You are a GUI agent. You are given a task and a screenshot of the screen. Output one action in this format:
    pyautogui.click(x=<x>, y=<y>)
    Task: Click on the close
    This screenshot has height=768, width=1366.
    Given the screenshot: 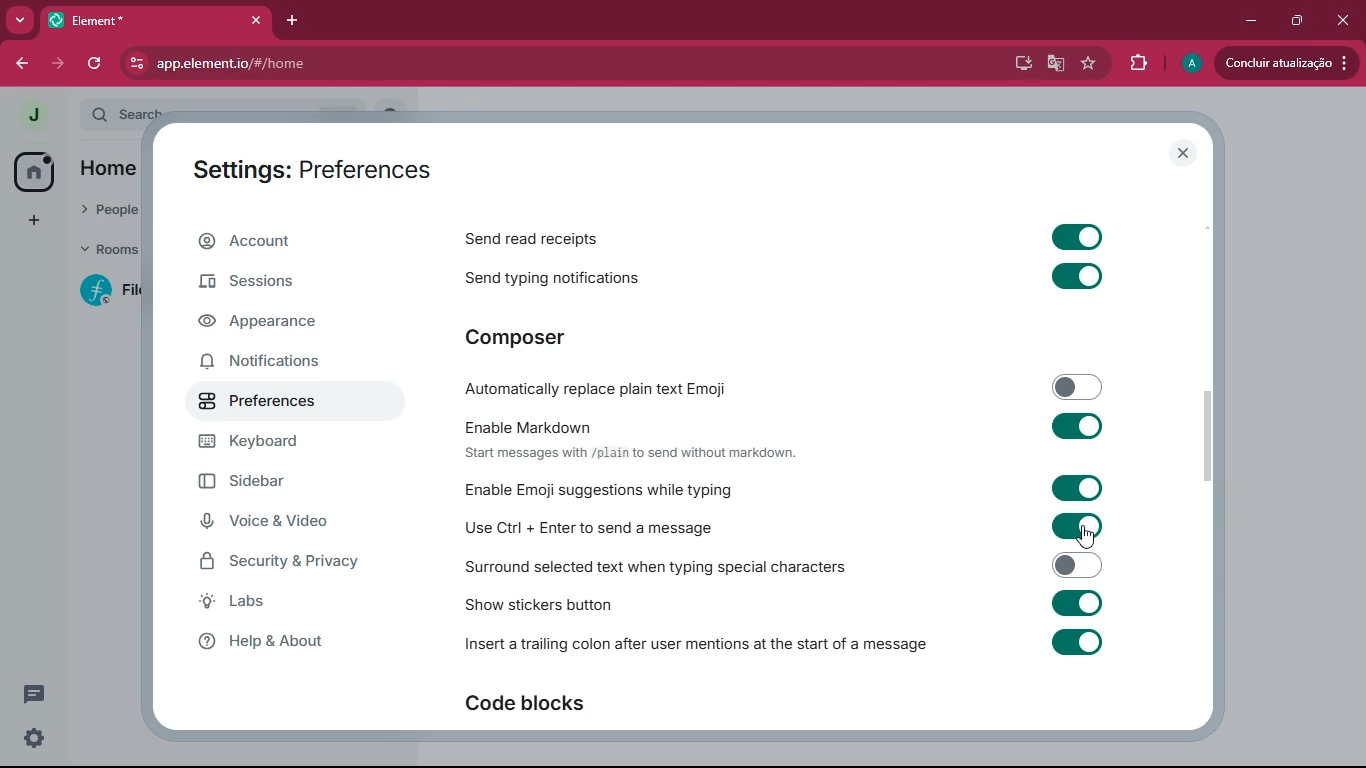 What is the action you would take?
    pyautogui.click(x=1339, y=17)
    